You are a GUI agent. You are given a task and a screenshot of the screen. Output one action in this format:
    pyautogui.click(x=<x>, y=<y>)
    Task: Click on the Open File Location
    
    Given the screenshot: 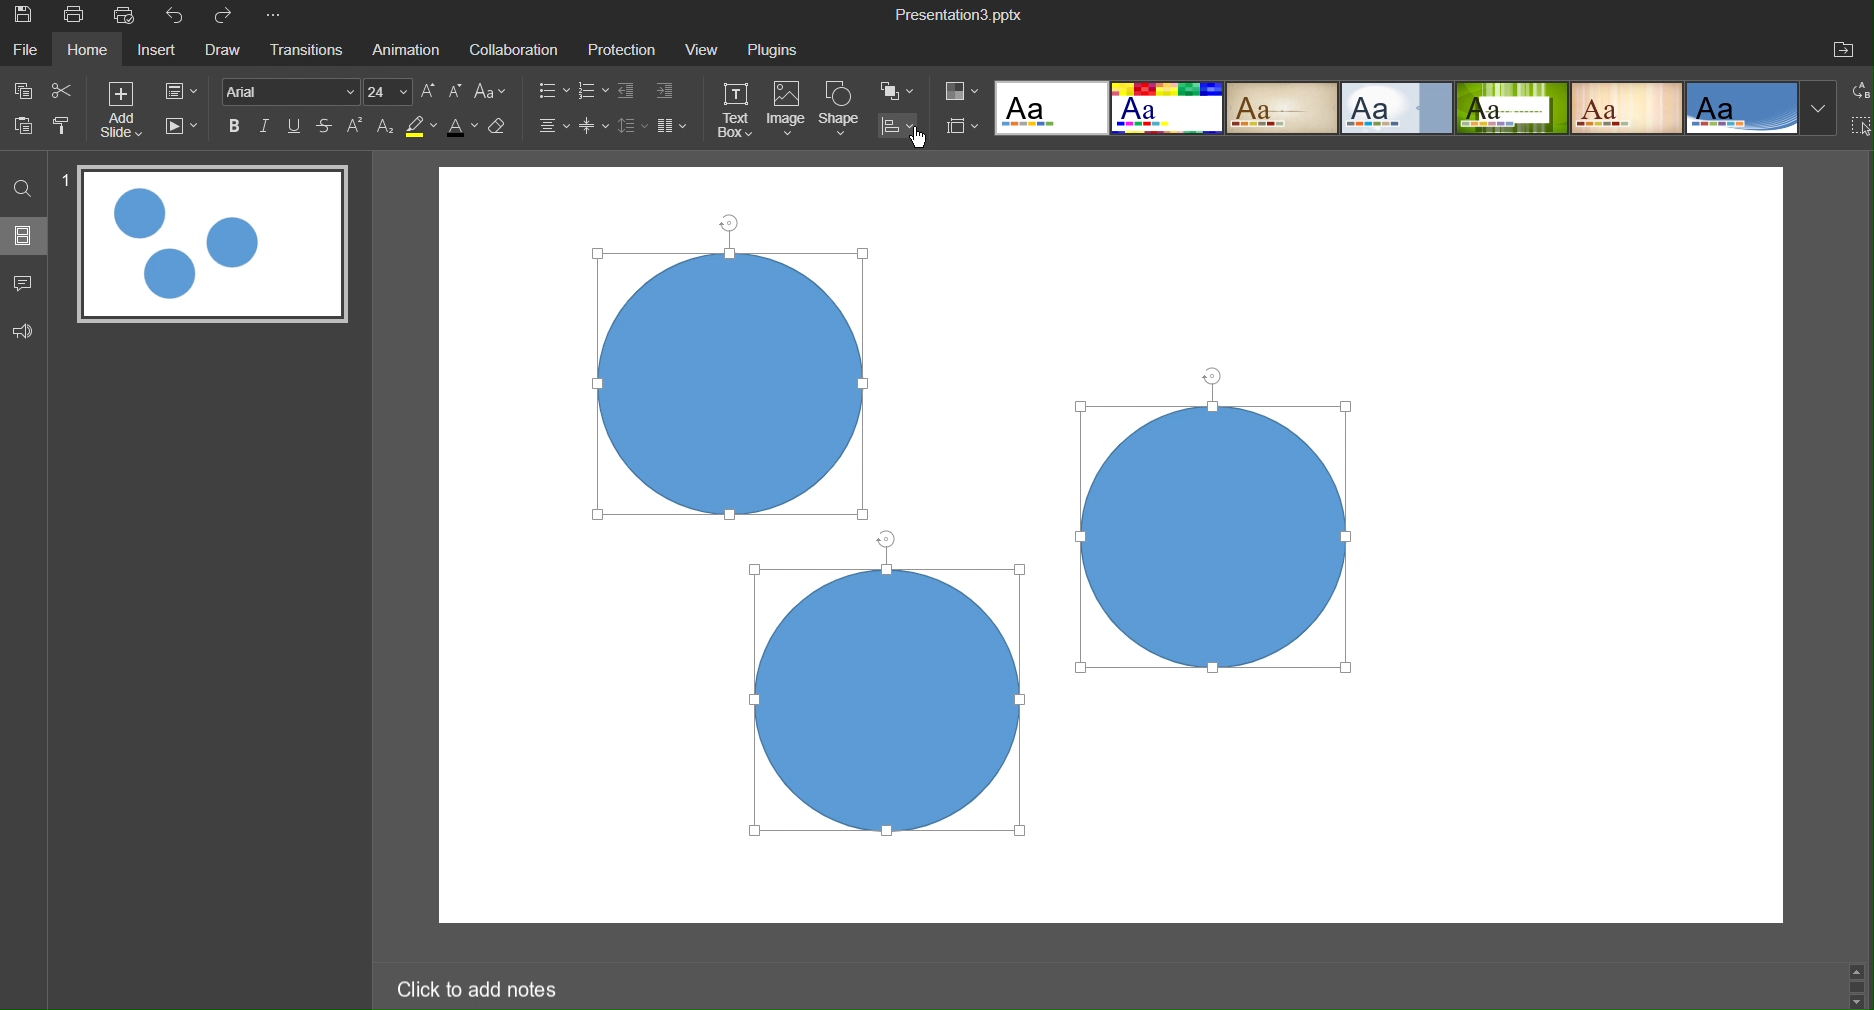 What is the action you would take?
    pyautogui.click(x=1847, y=49)
    